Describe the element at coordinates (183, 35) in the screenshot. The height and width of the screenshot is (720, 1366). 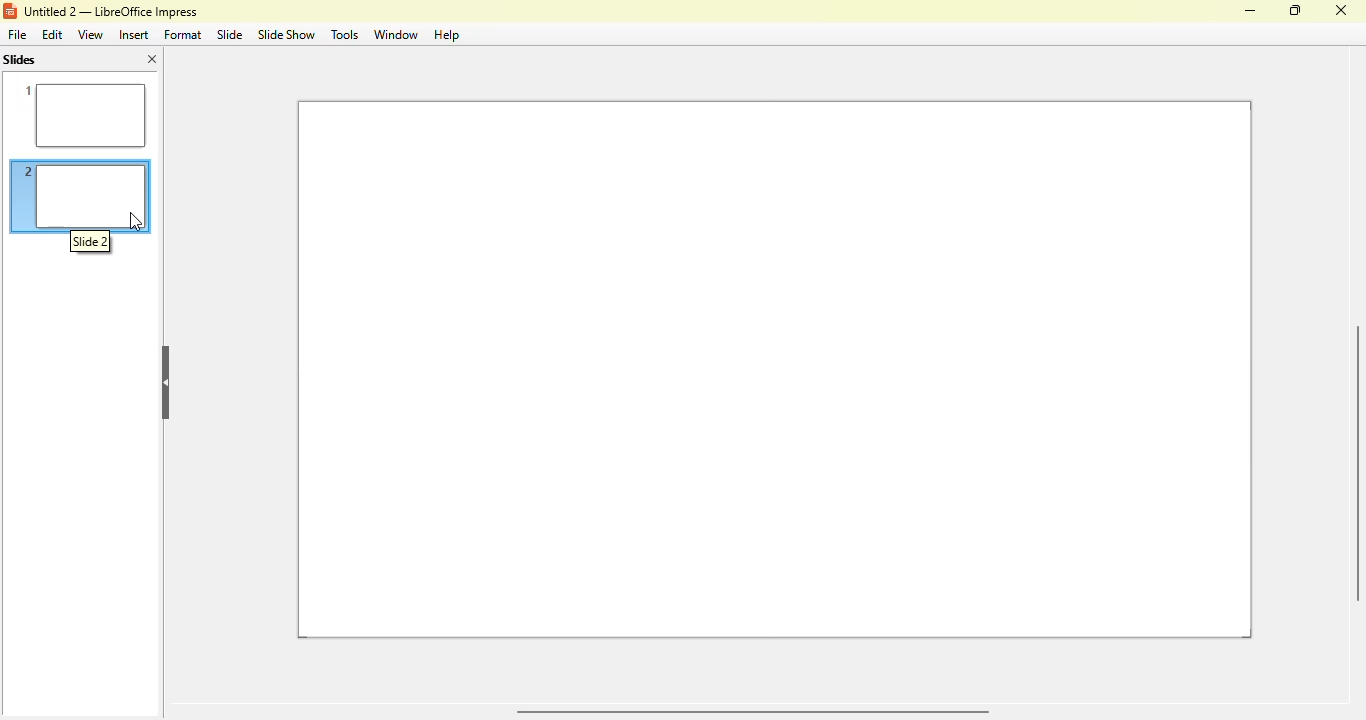
I see `format` at that location.